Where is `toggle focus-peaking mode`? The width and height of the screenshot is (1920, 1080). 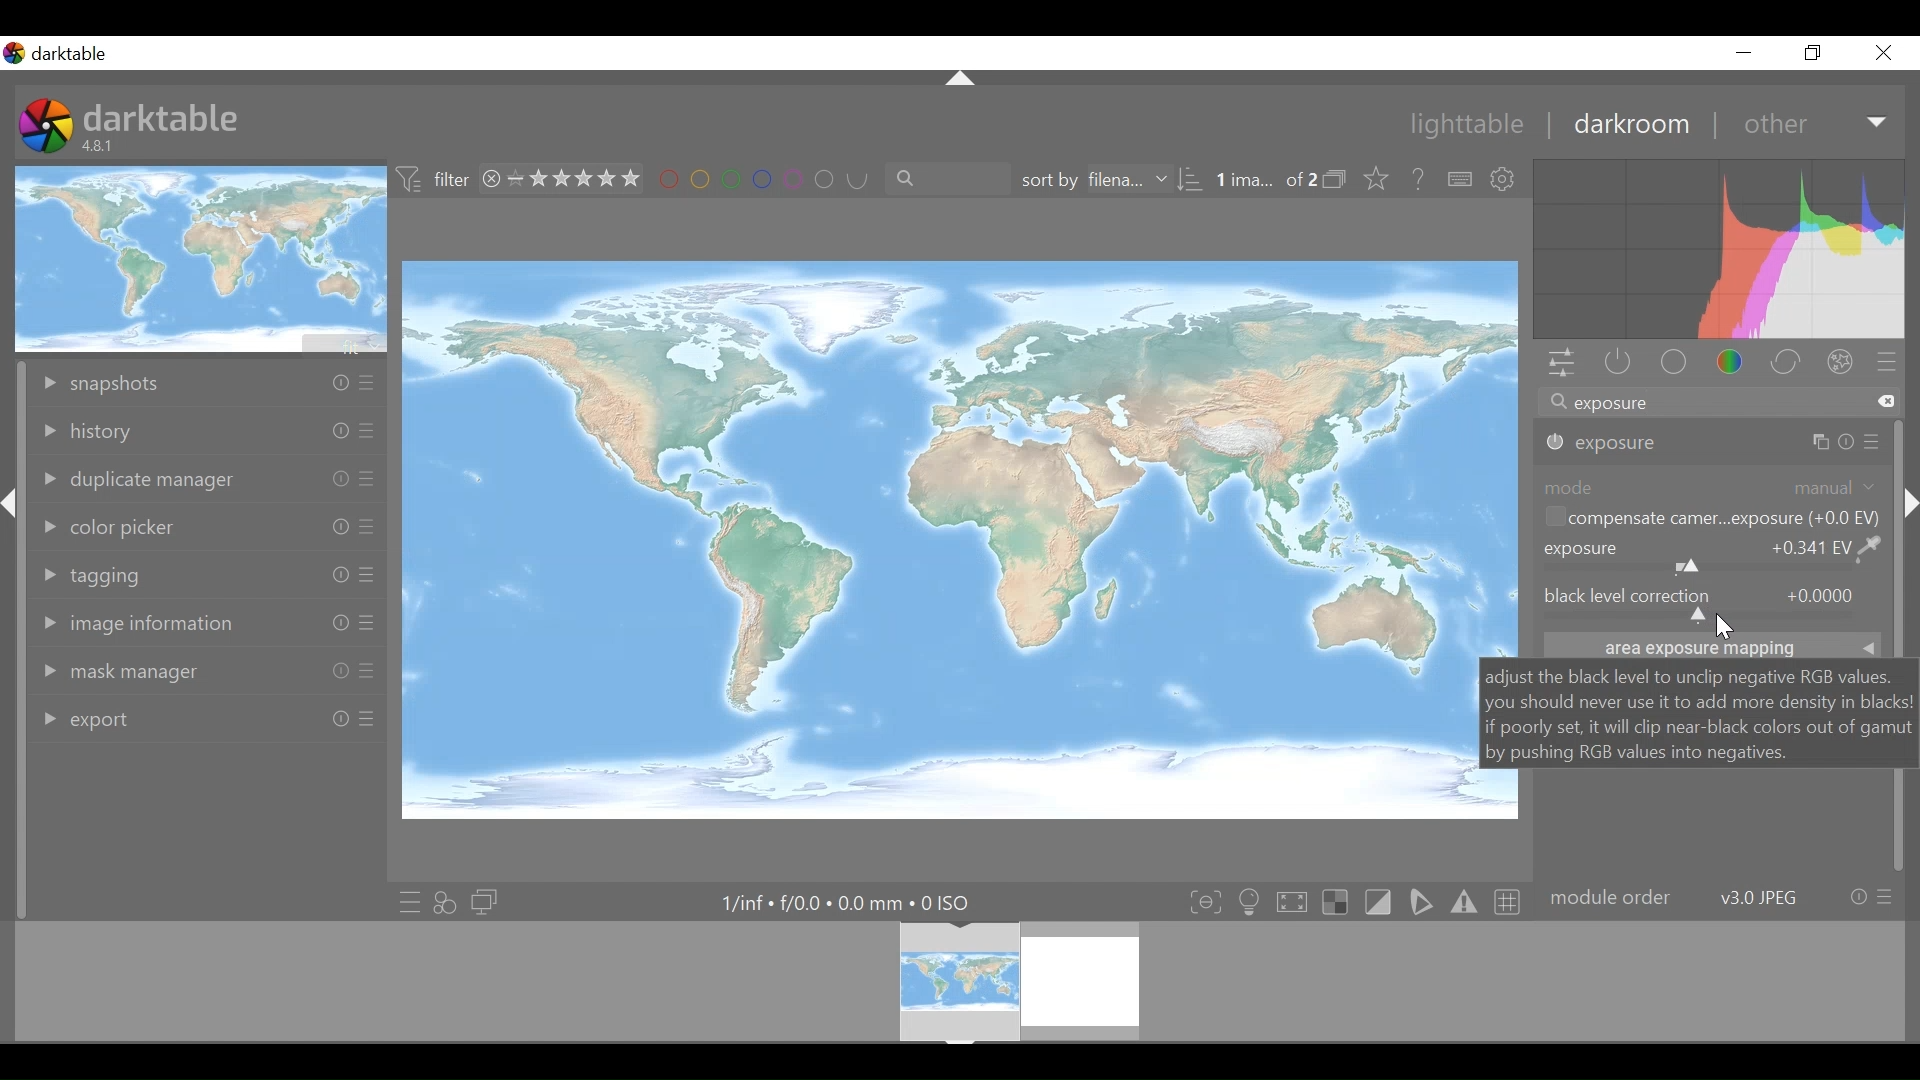 toggle focus-peaking mode is located at coordinates (1203, 902).